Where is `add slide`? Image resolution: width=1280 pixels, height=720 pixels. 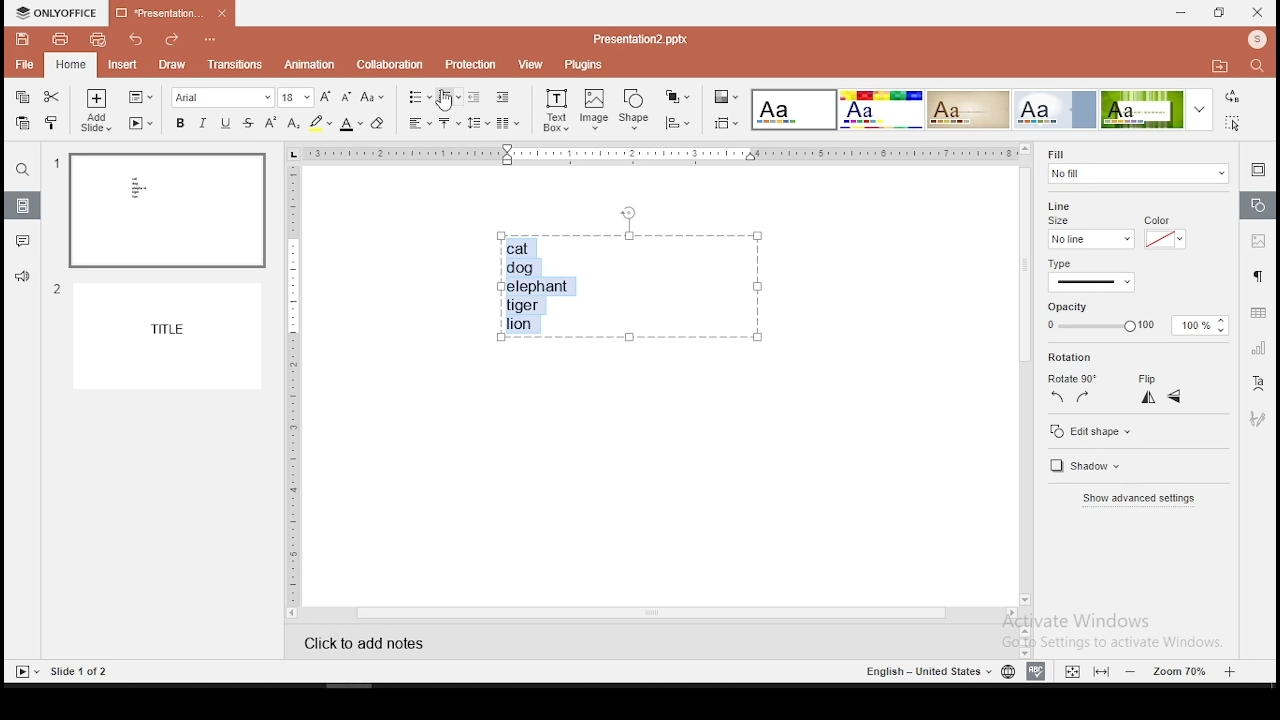
add slide is located at coordinates (94, 110).